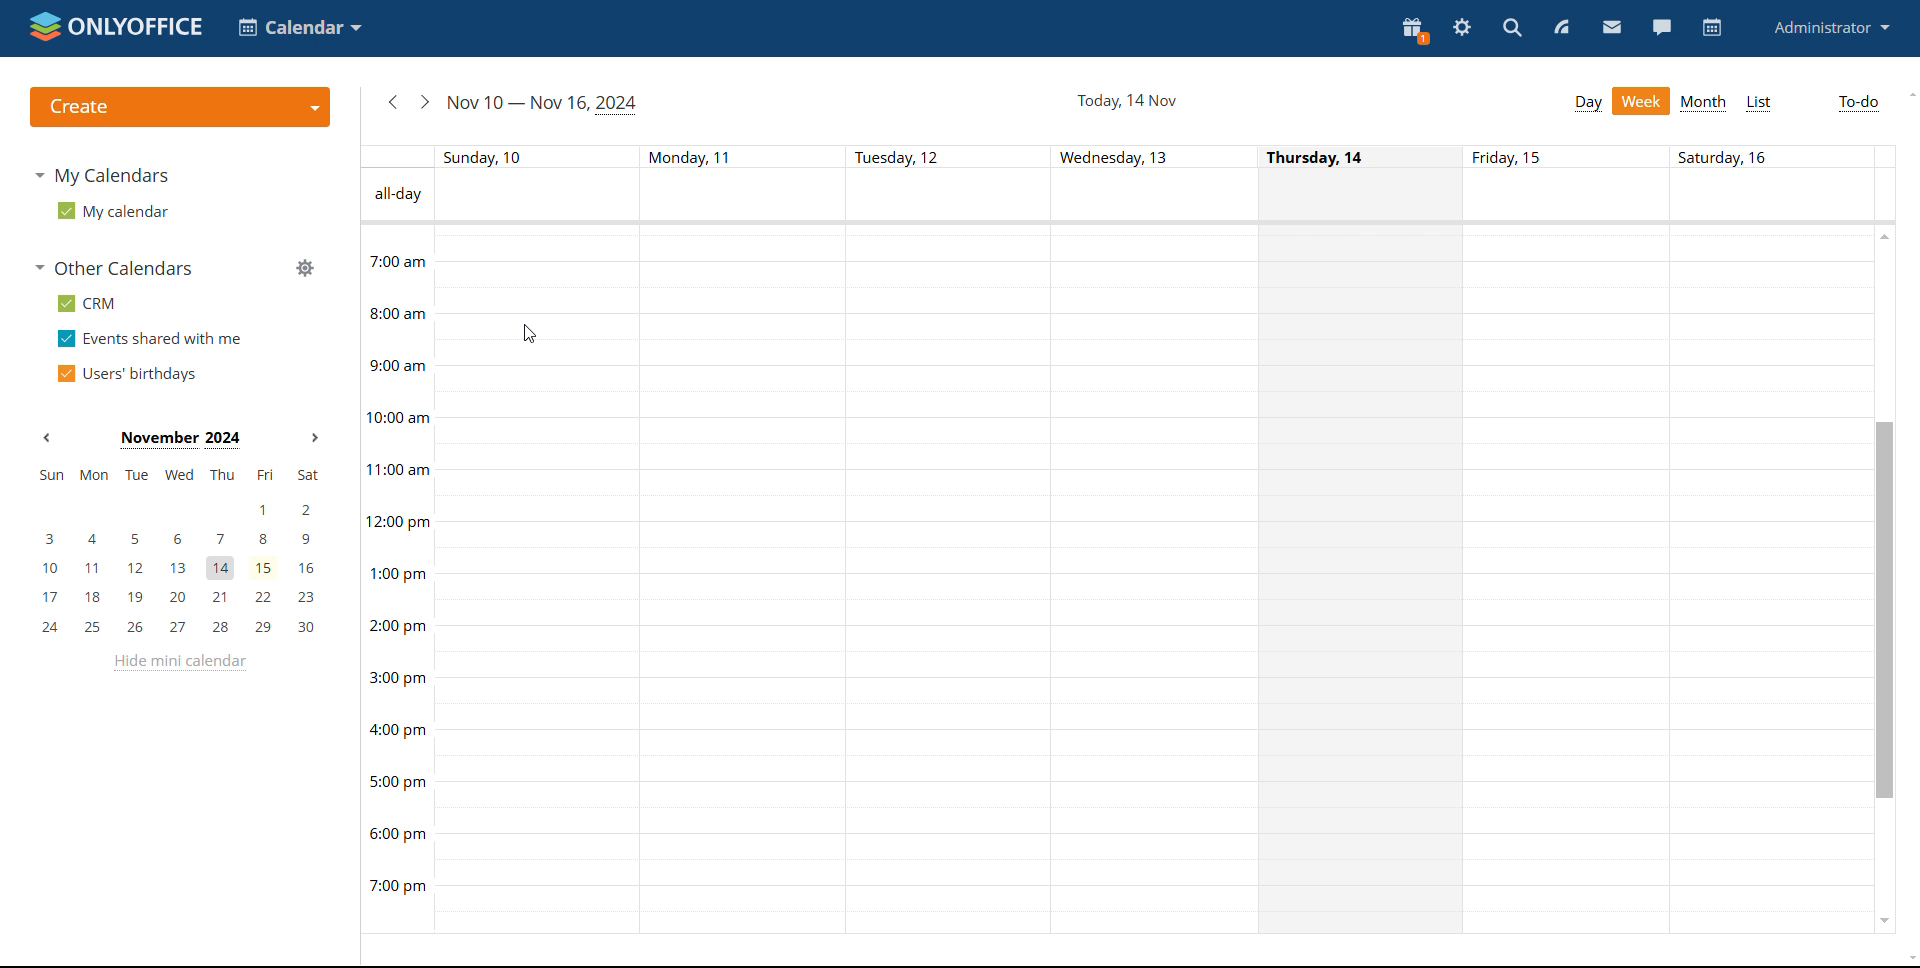  What do you see at coordinates (1760, 104) in the screenshot?
I see `list view` at bounding box center [1760, 104].